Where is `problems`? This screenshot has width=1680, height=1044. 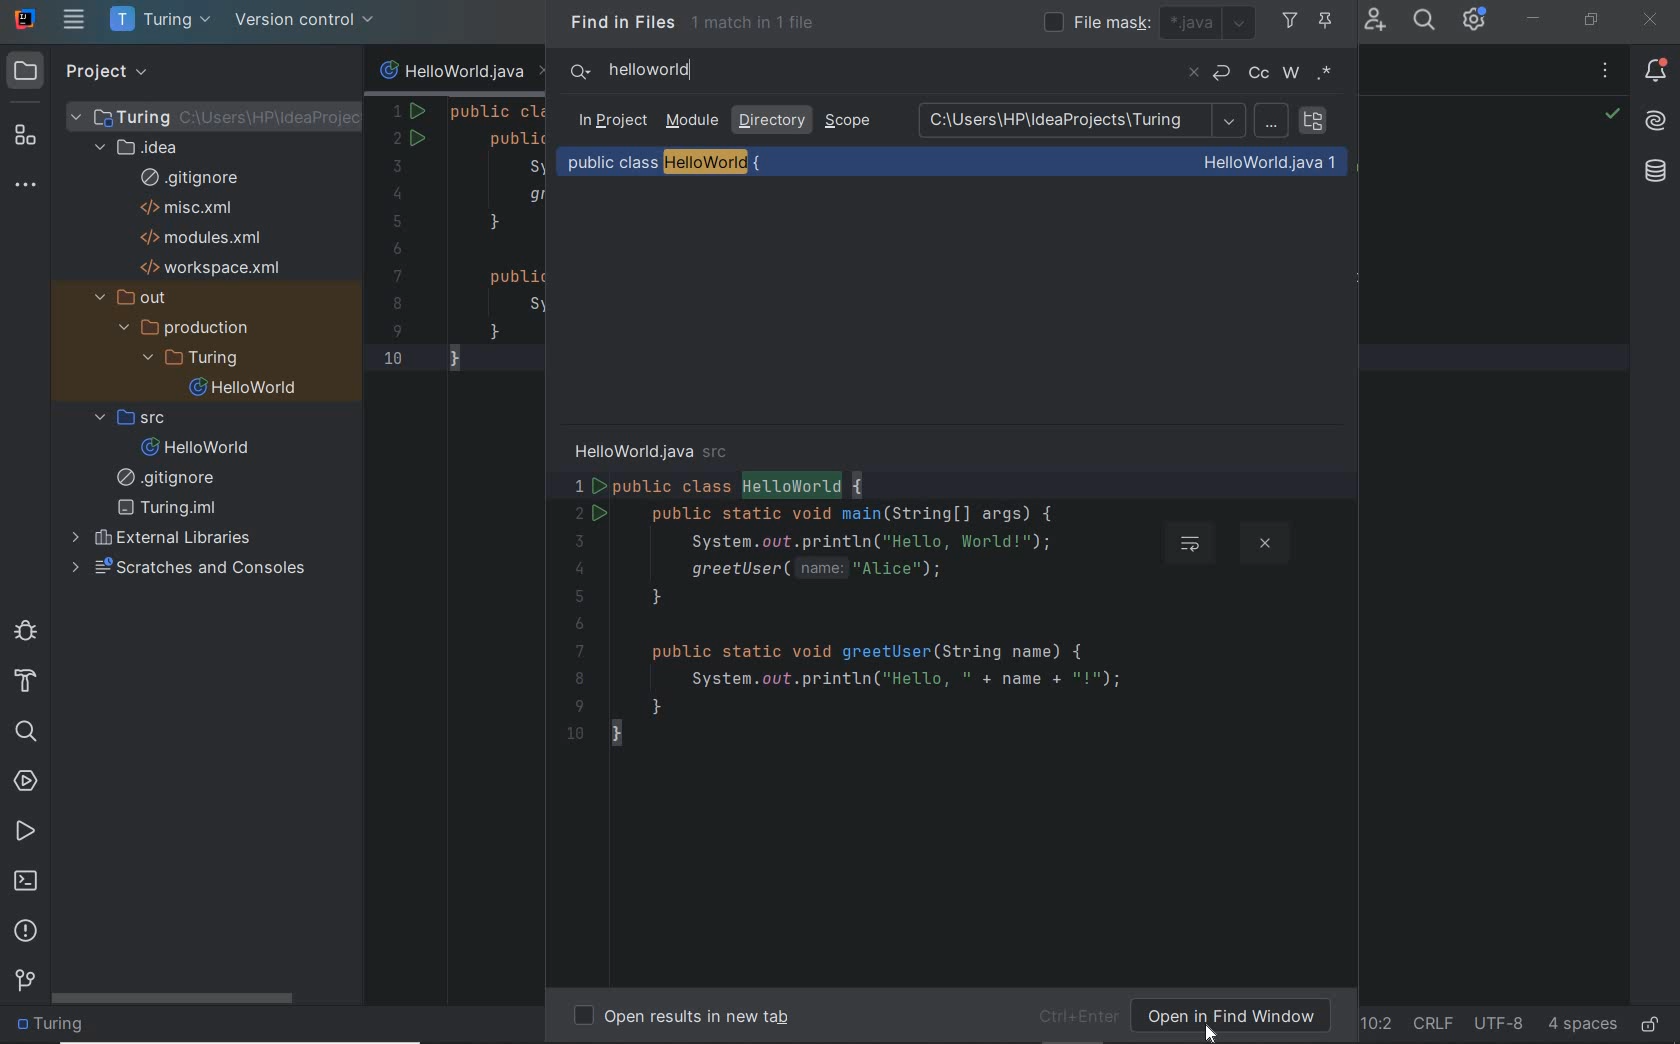
problems is located at coordinates (26, 932).